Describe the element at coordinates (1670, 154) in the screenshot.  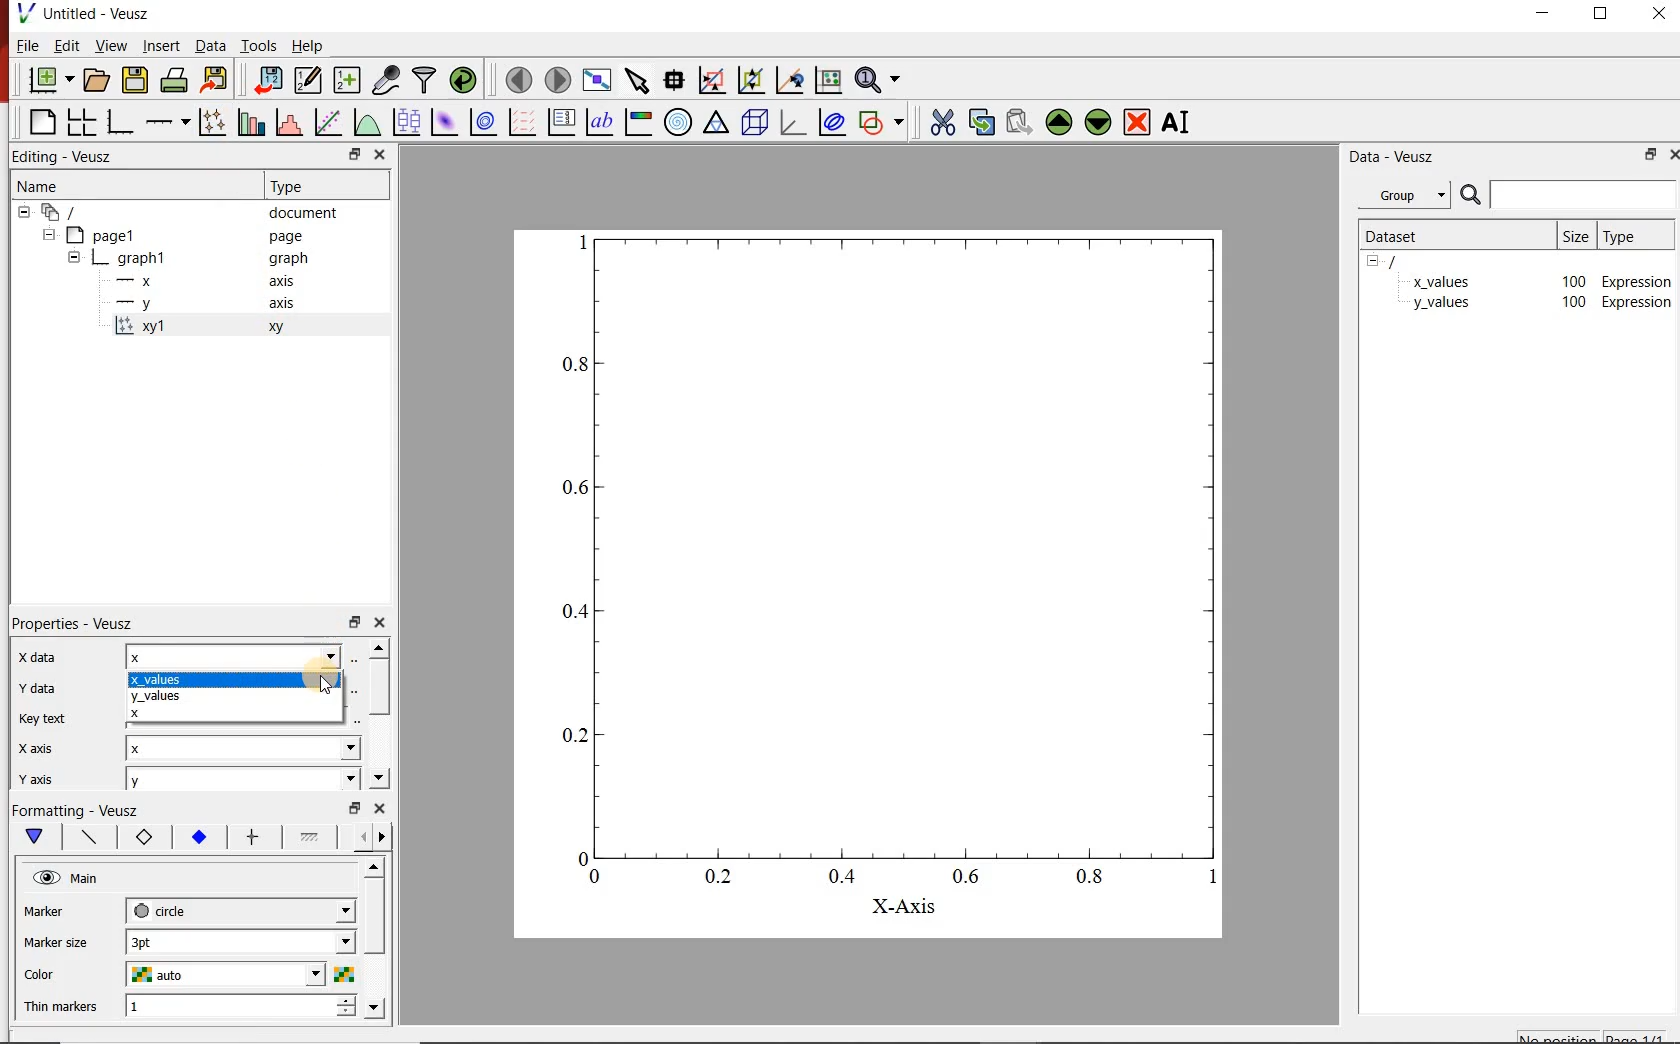
I see `close` at that location.